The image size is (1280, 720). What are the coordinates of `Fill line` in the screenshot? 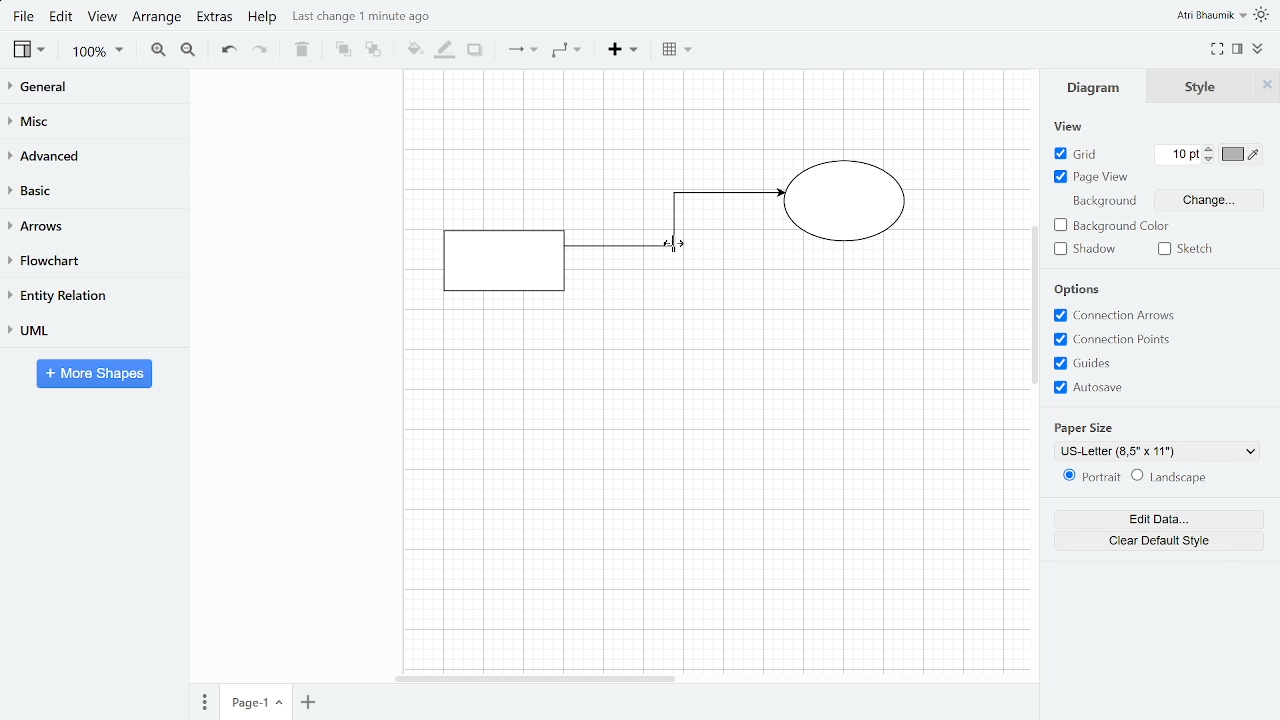 It's located at (443, 51).